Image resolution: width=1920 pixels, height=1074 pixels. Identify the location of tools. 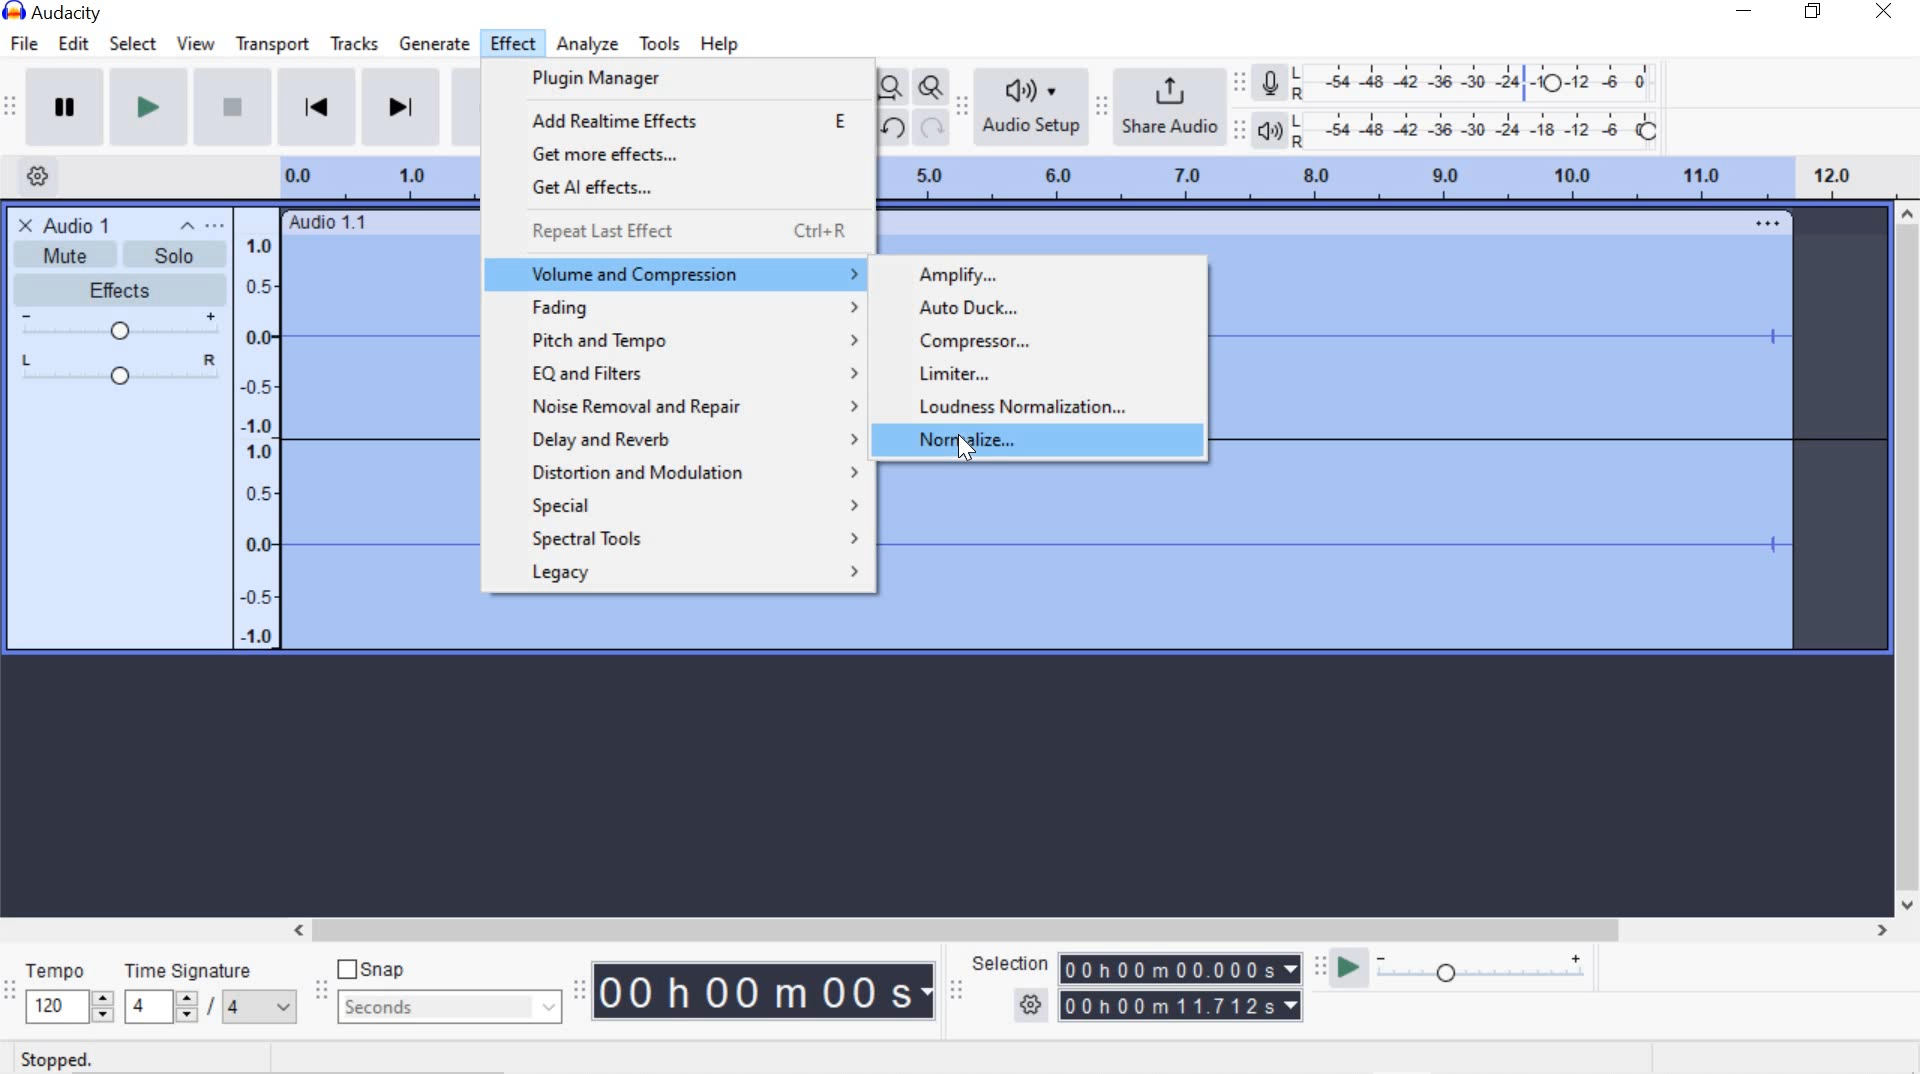
(659, 44).